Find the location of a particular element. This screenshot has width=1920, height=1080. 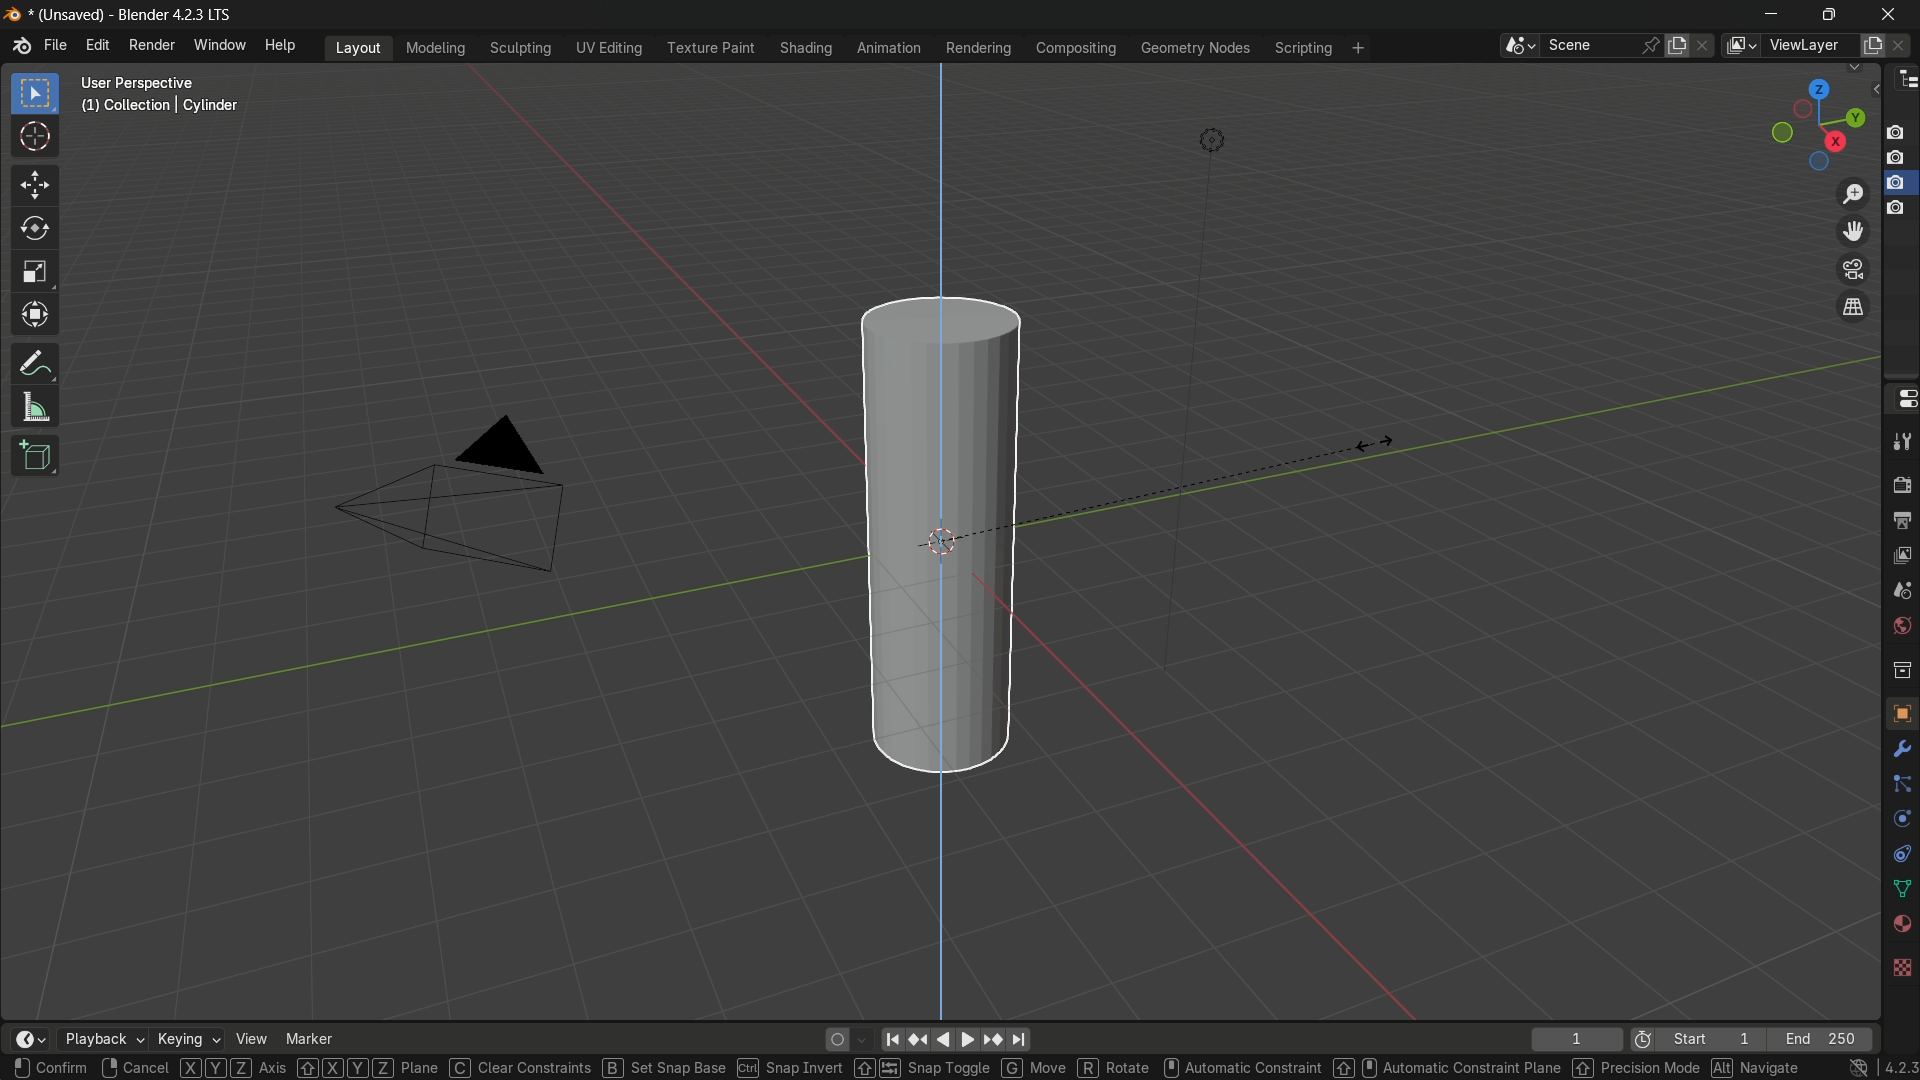

browse scenes is located at coordinates (1517, 46).